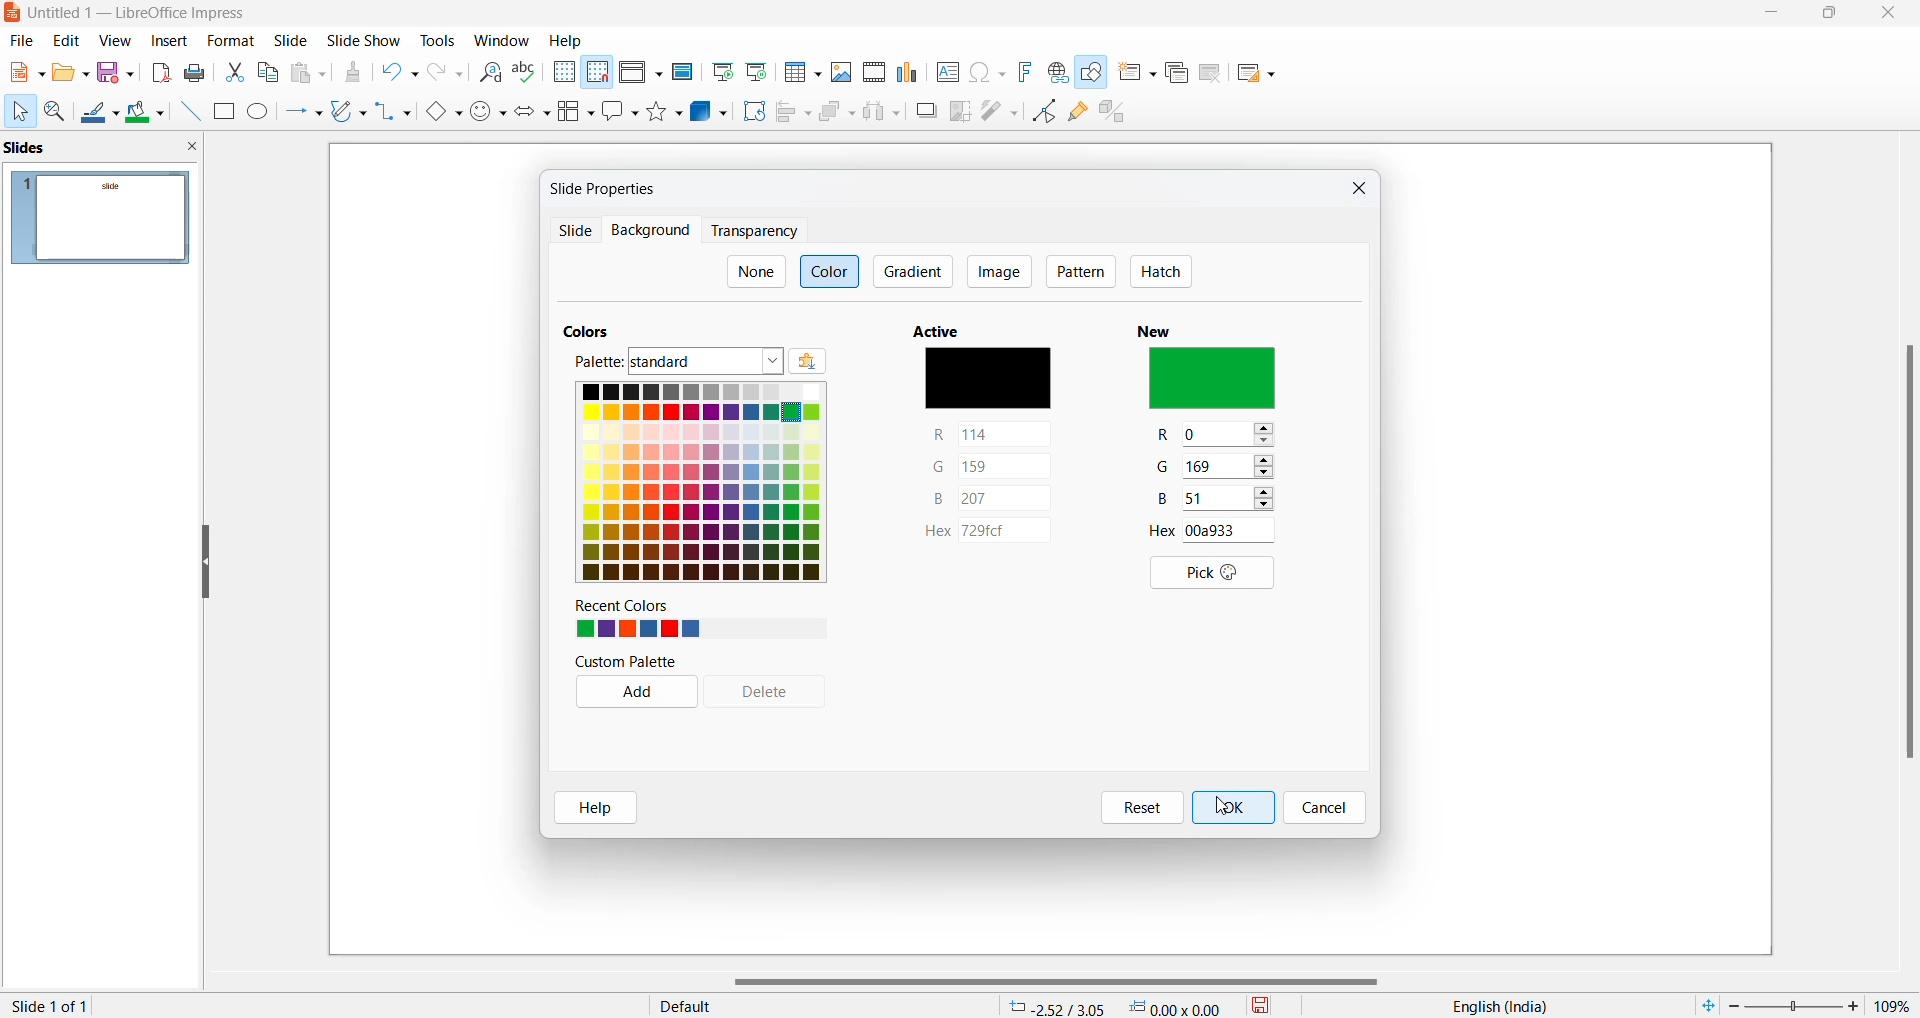 The image size is (1920, 1018). What do you see at coordinates (909, 72) in the screenshot?
I see `insert charts ` at bounding box center [909, 72].